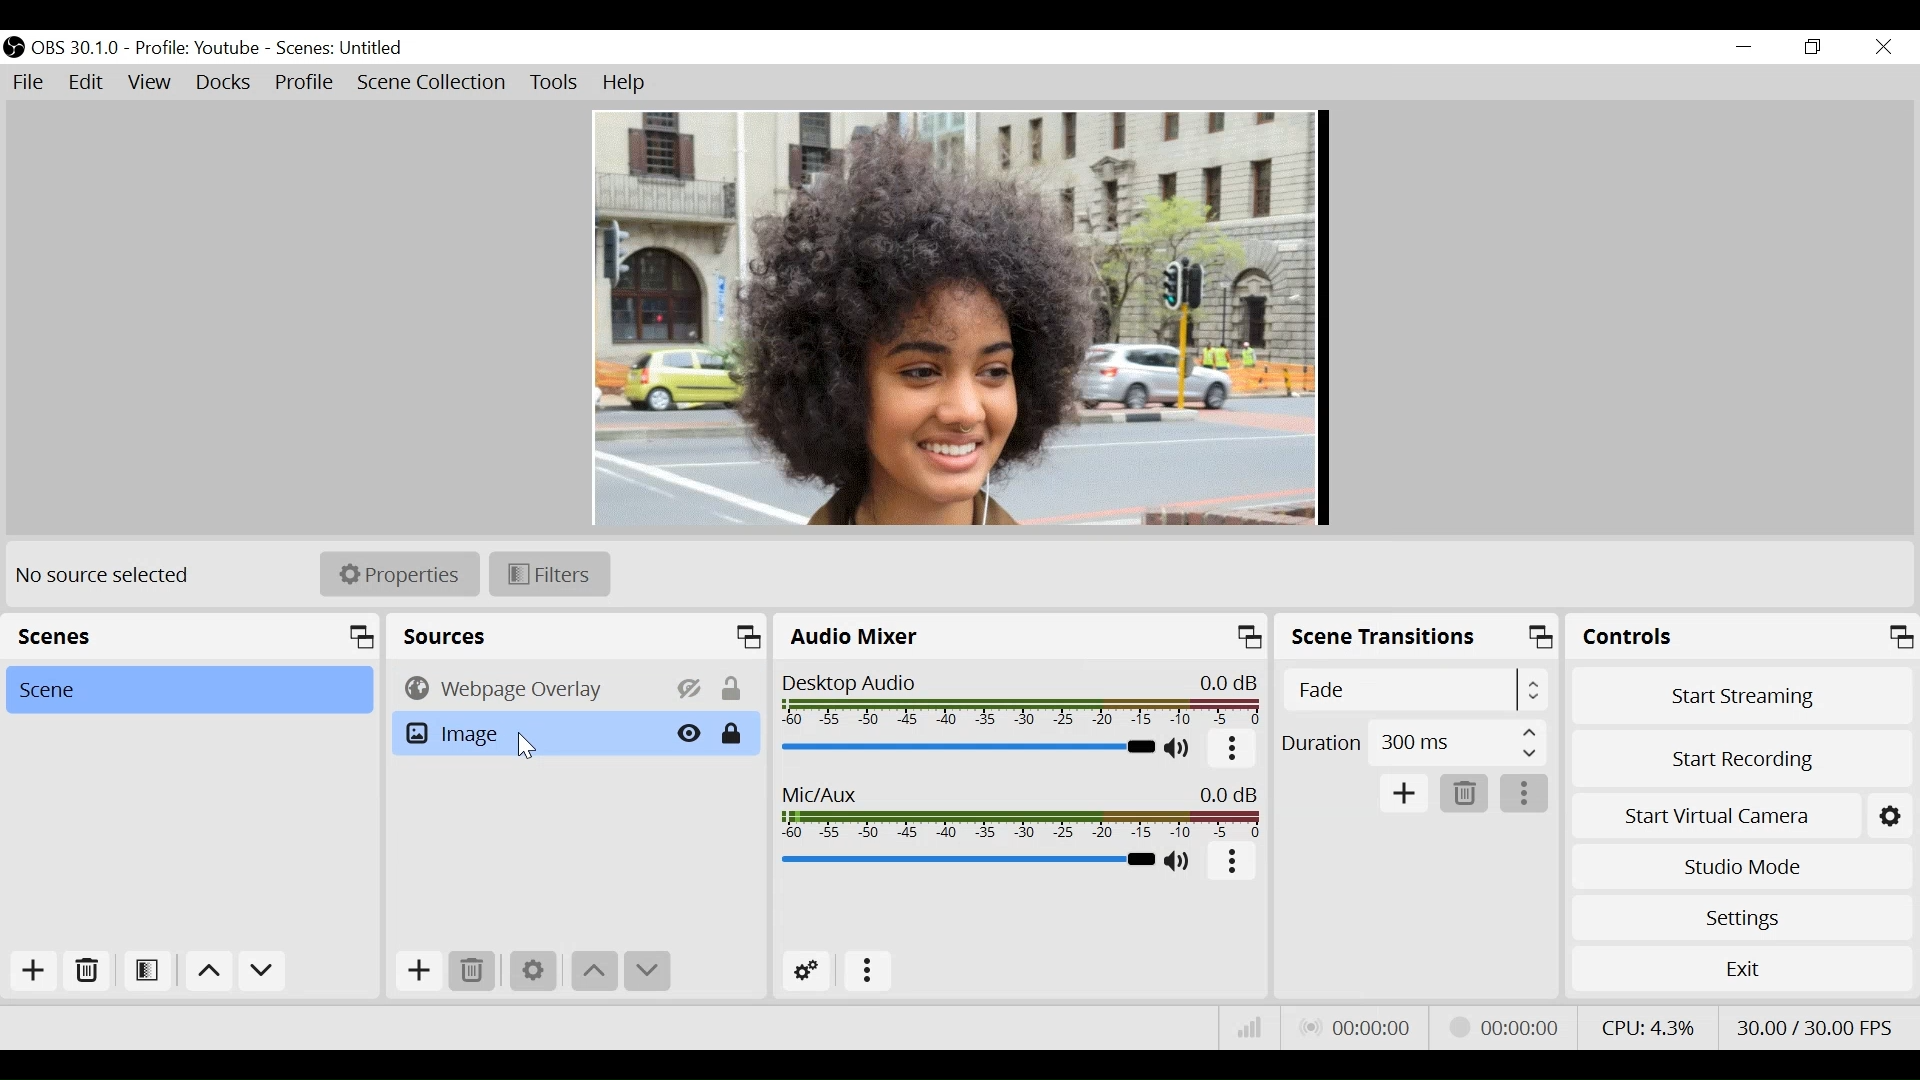 This screenshot has width=1920, height=1080. Describe the element at coordinates (1885, 49) in the screenshot. I see `Close` at that location.